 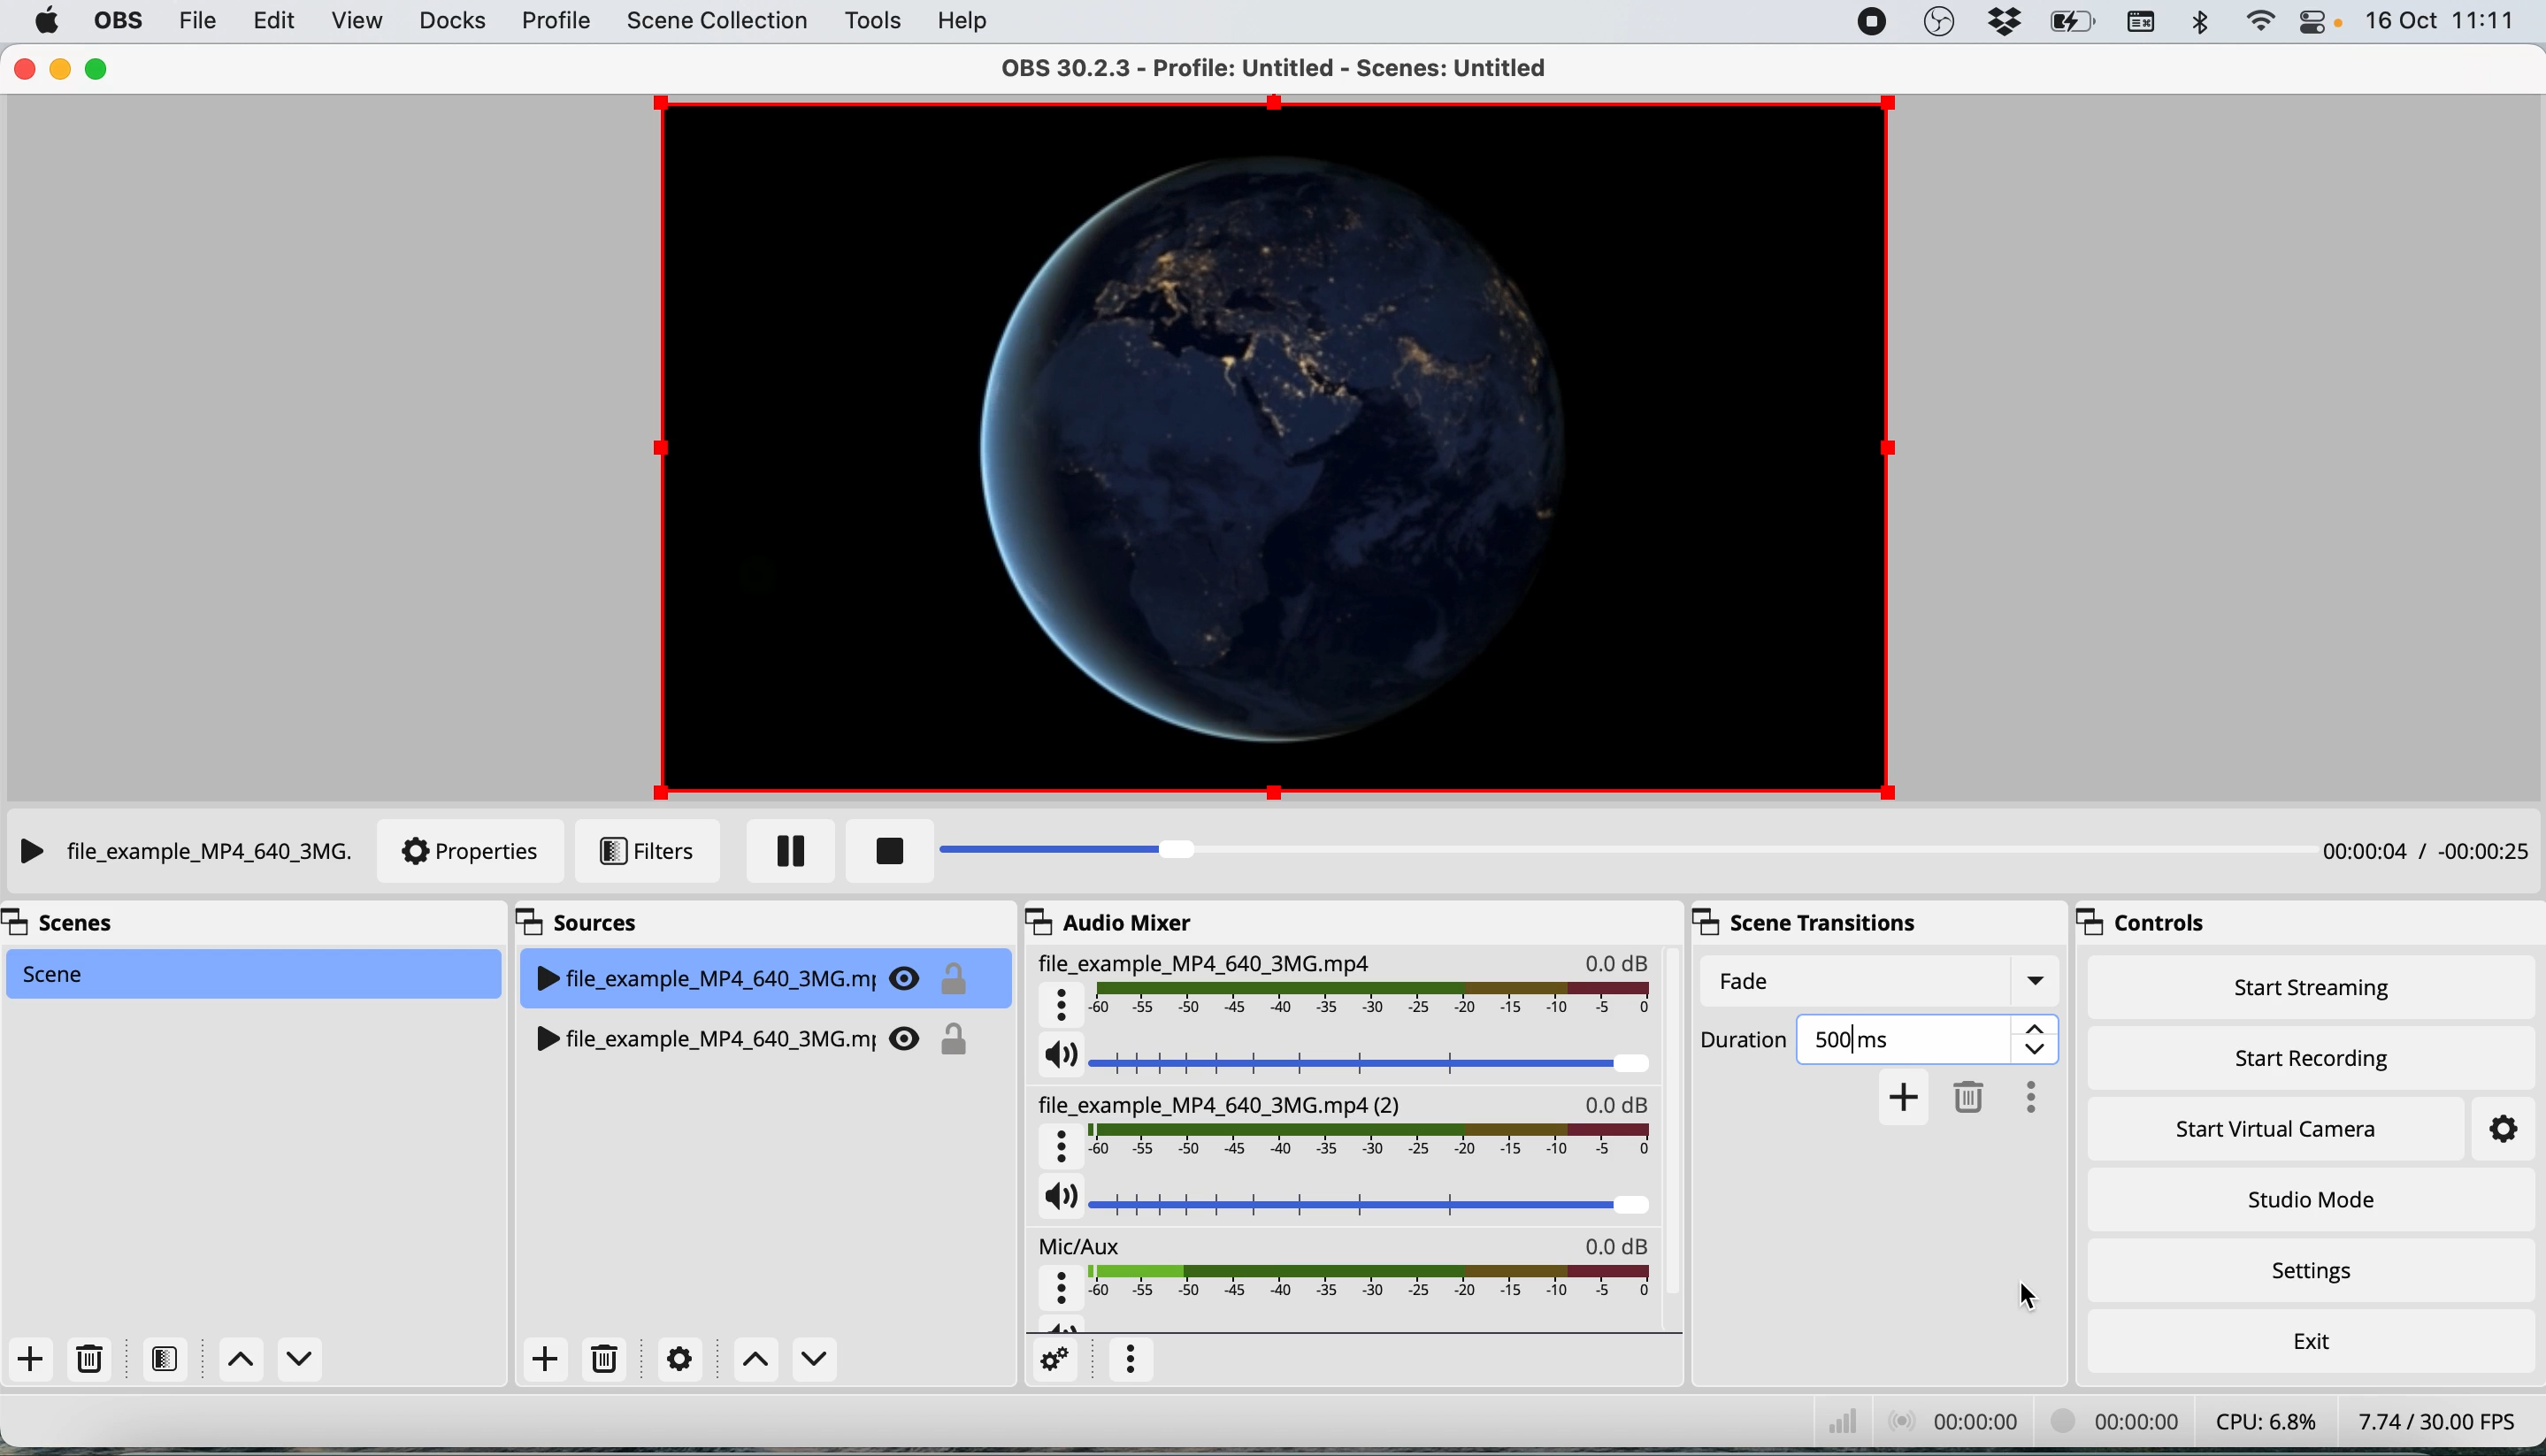 I want to click on switch between sources, so click(x=782, y=1361).